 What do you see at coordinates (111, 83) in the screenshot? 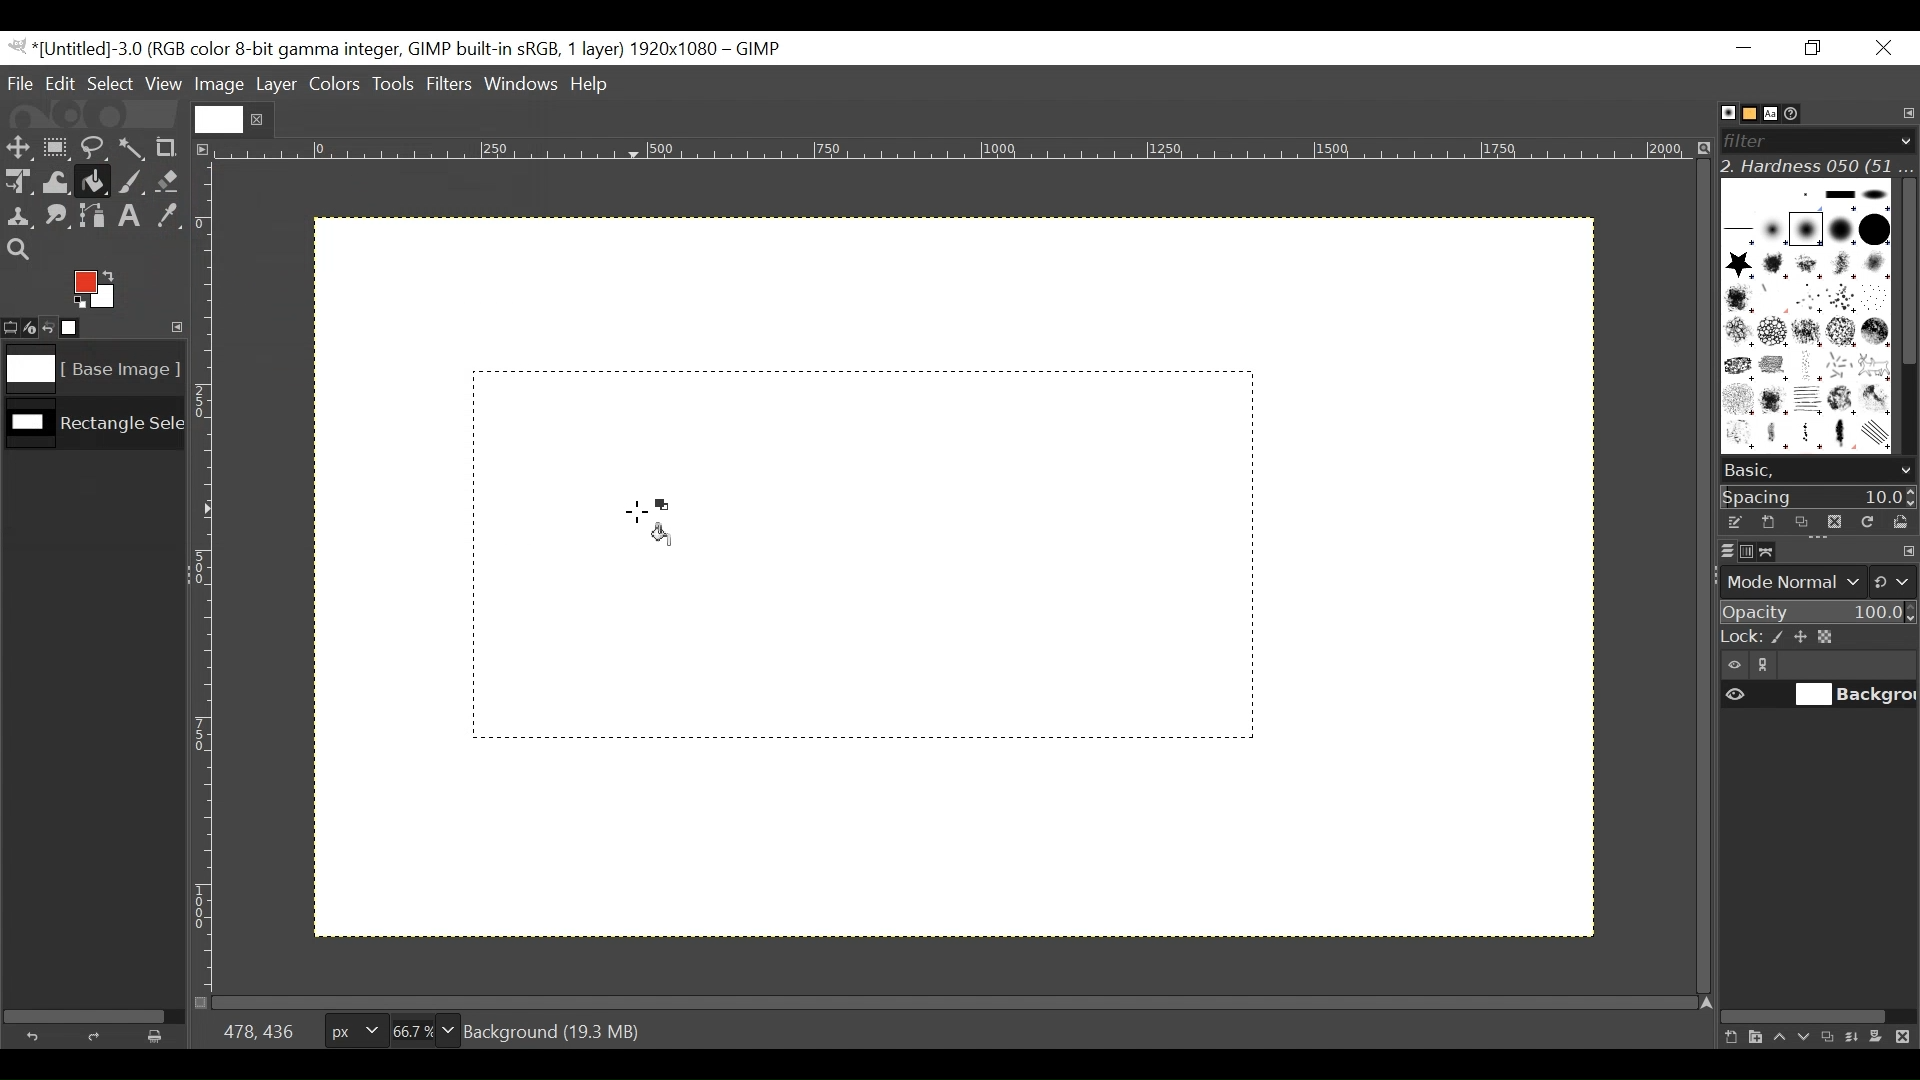
I see `Select` at bounding box center [111, 83].